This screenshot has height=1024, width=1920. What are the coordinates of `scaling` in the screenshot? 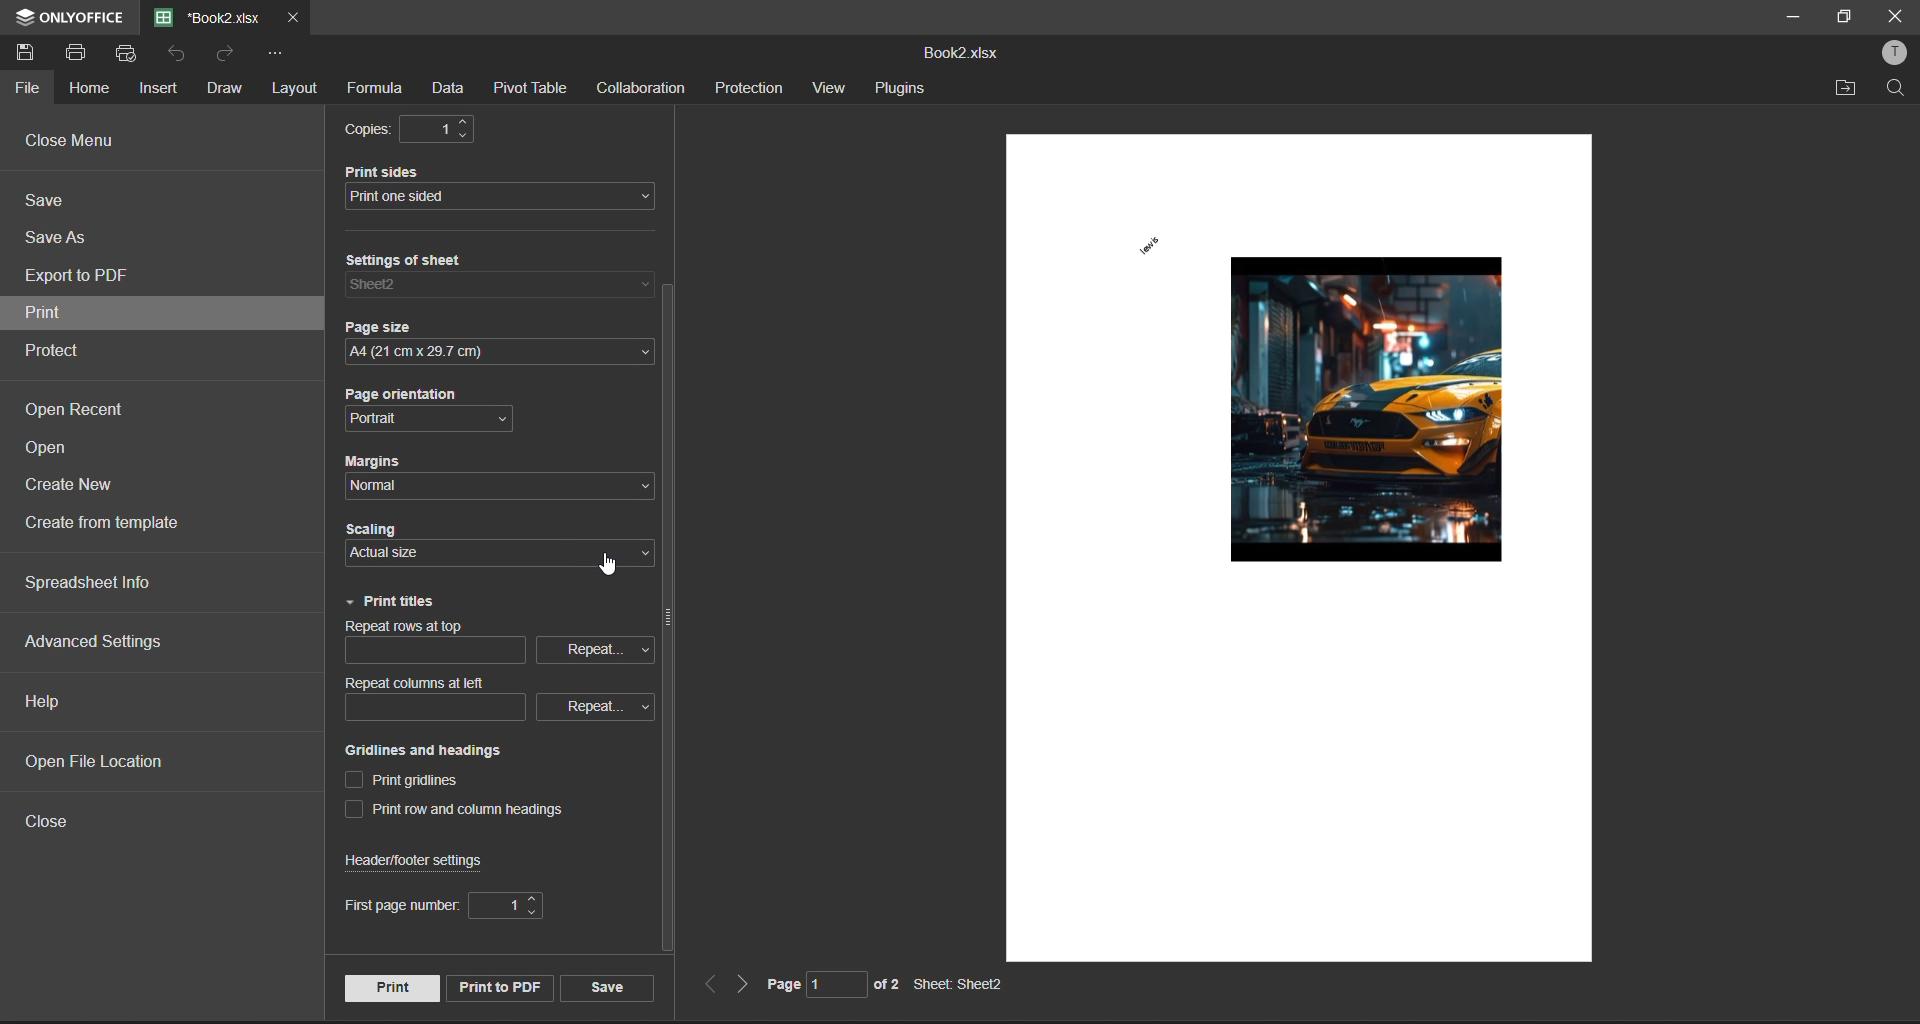 It's located at (415, 532).